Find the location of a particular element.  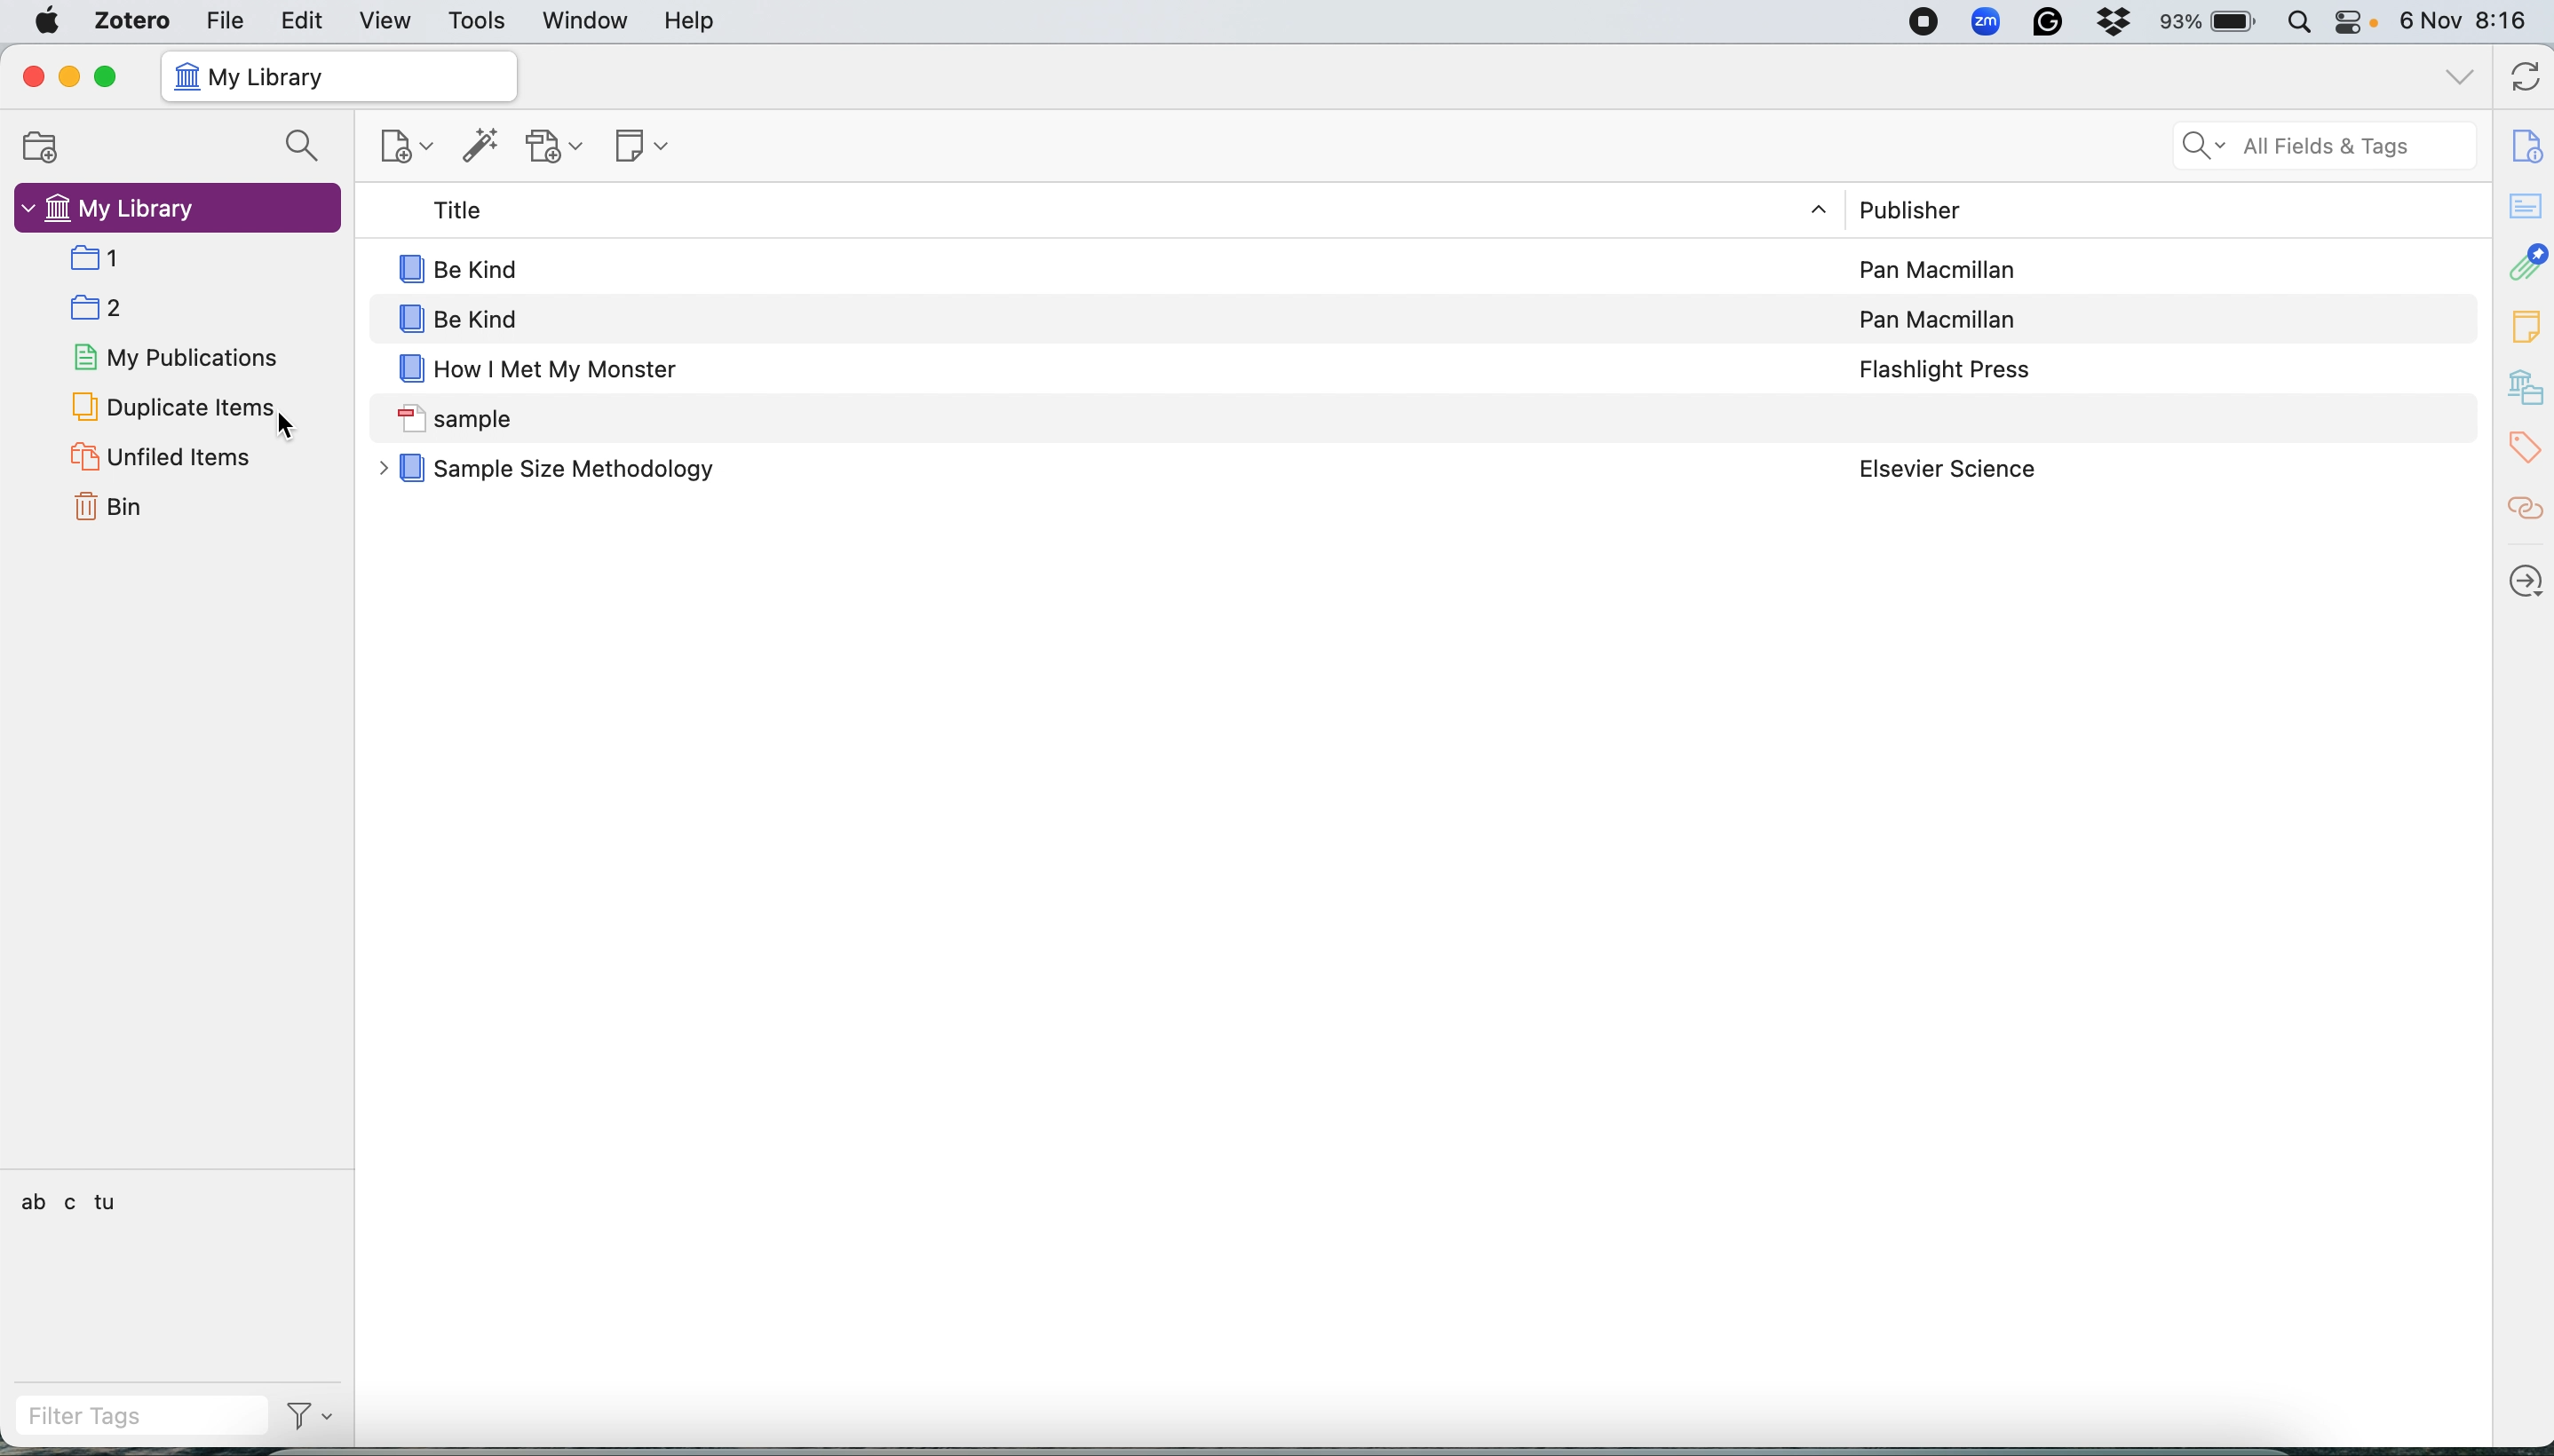

spotlight search is located at coordinates (2298, 20).